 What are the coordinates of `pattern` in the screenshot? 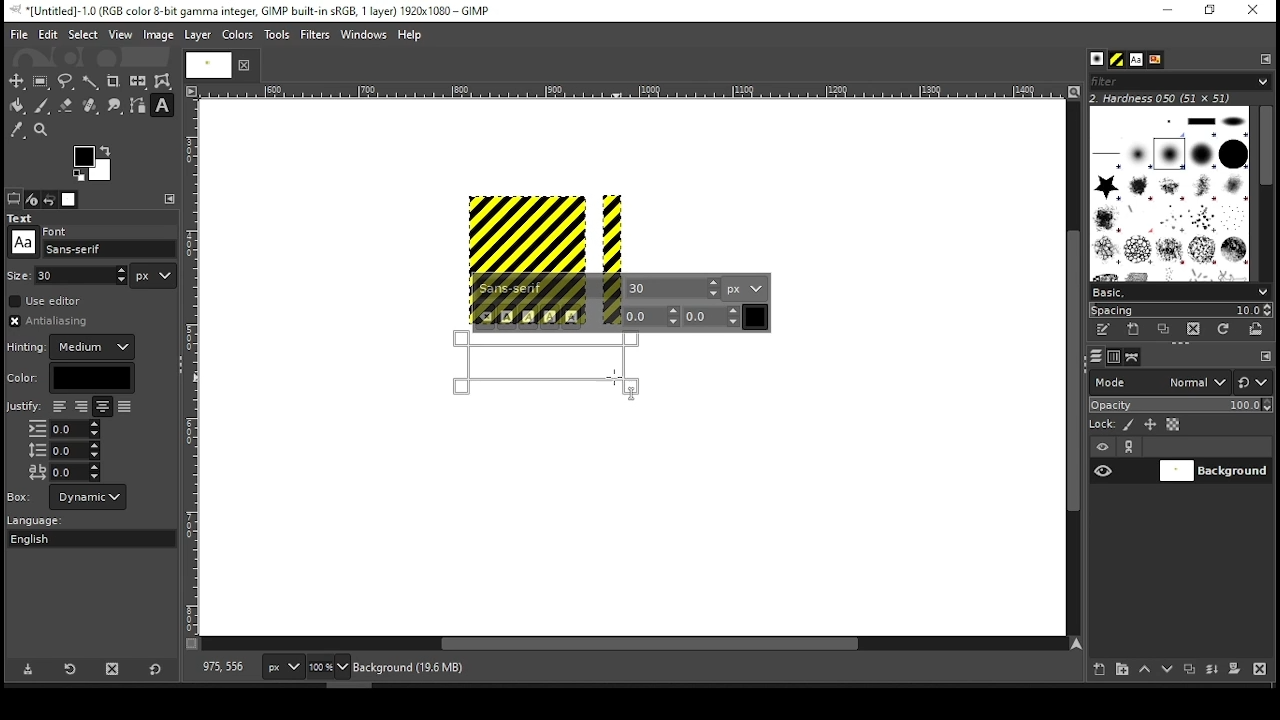 It's located at (1117, 60).